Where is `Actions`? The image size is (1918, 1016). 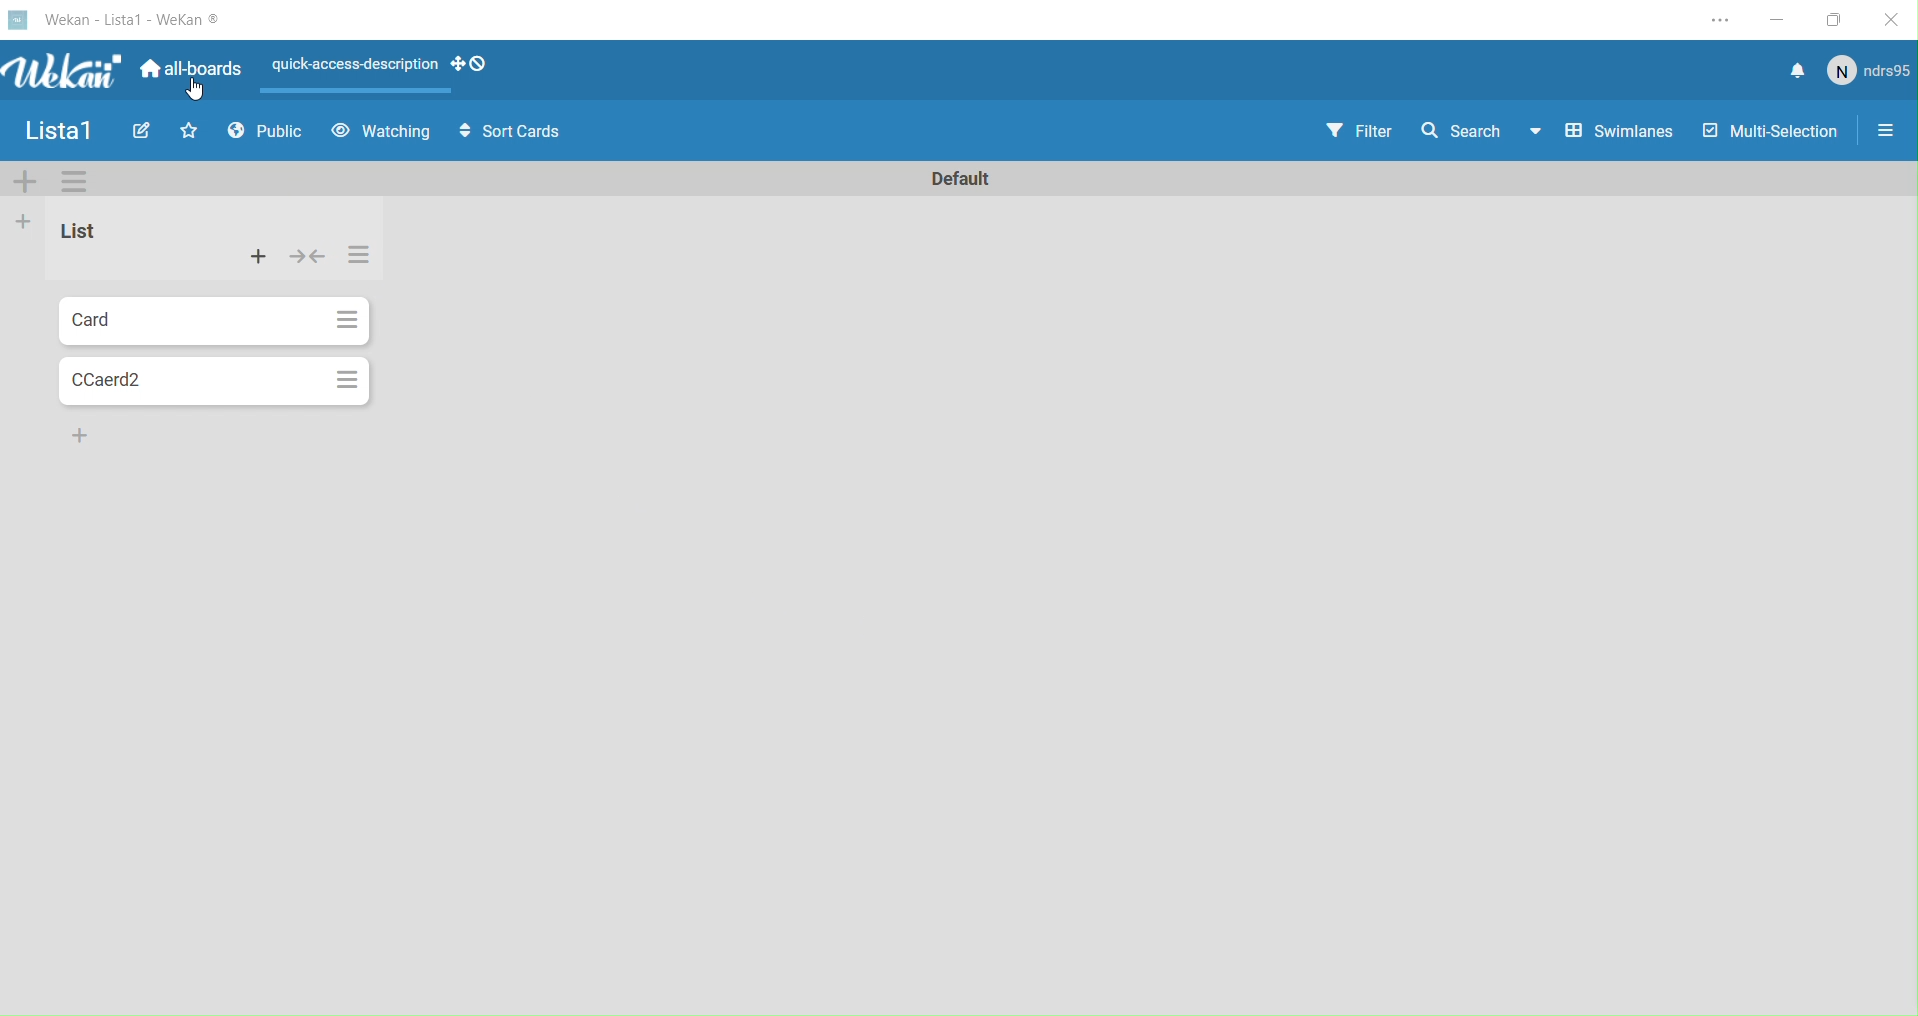
Actions is located at coordinates (263, 258).